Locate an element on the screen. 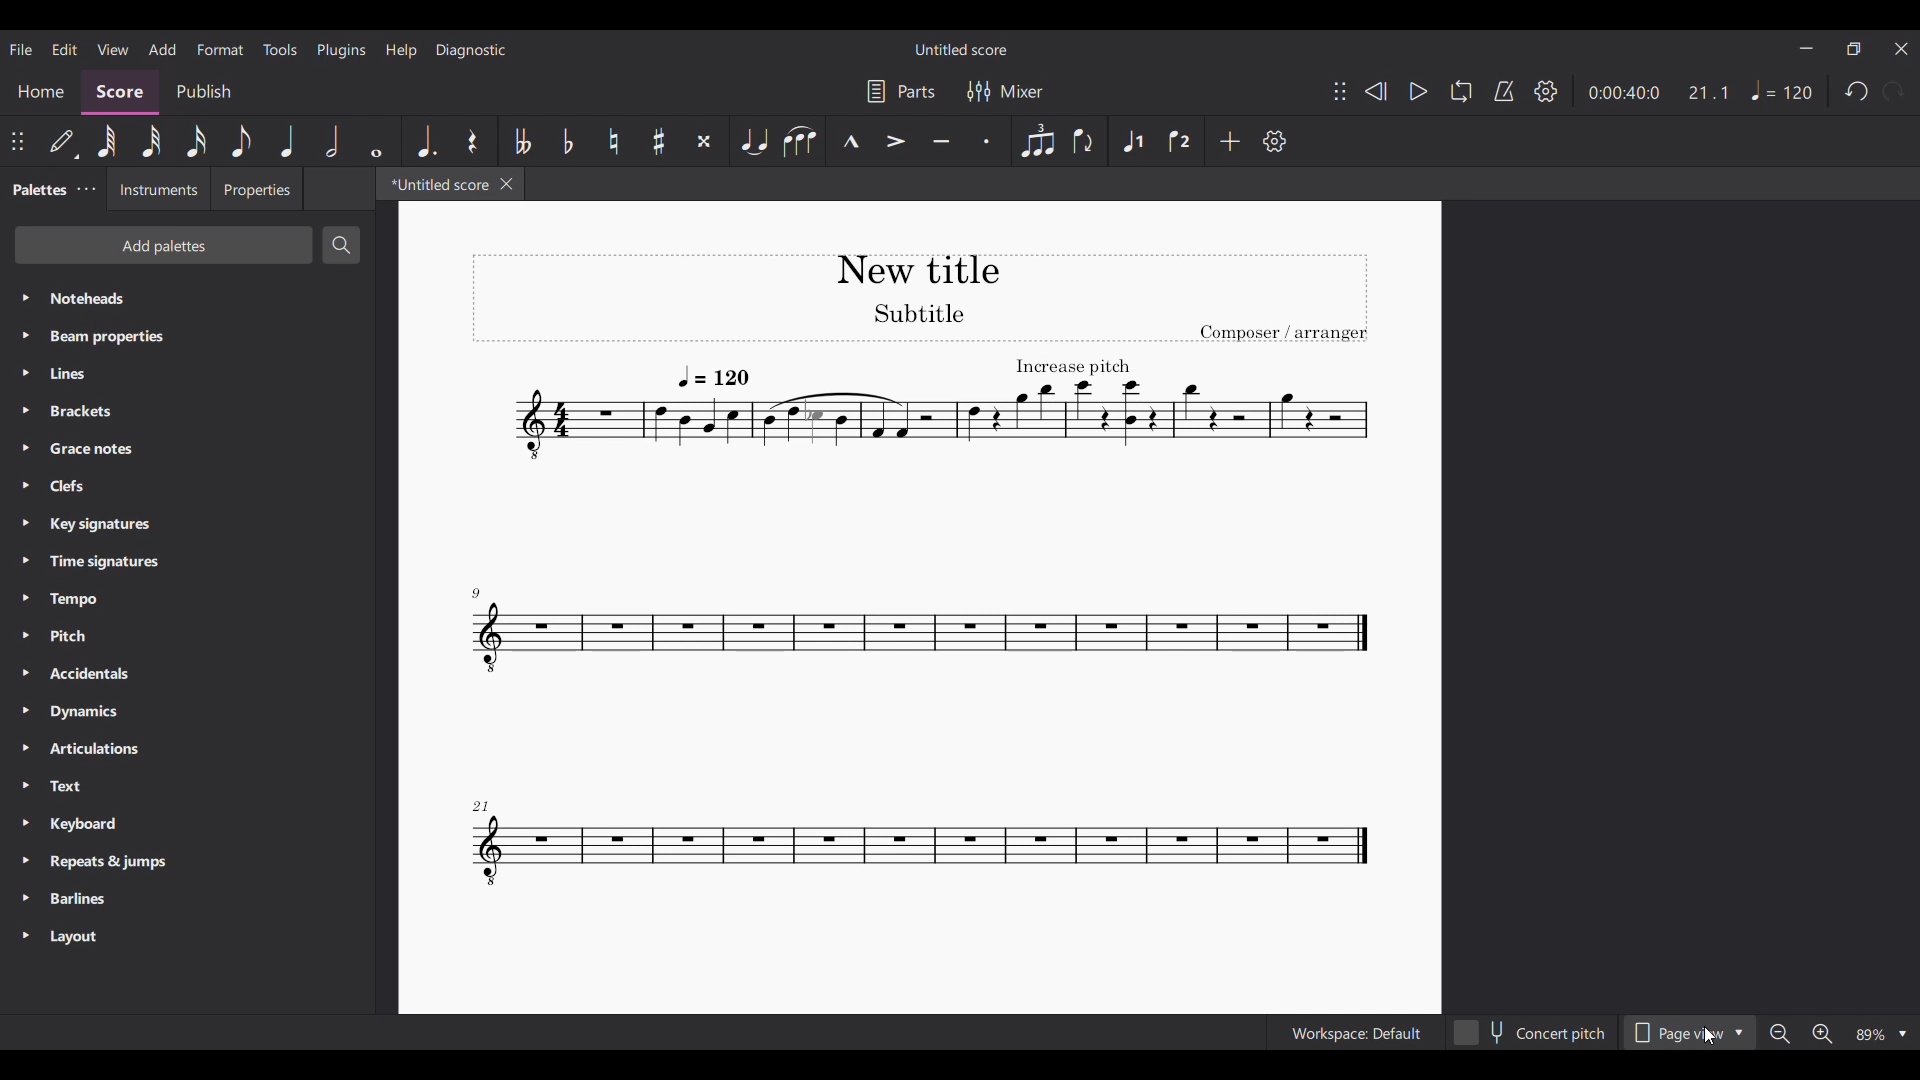  Tuplet is located at coordinates (1036, 141).